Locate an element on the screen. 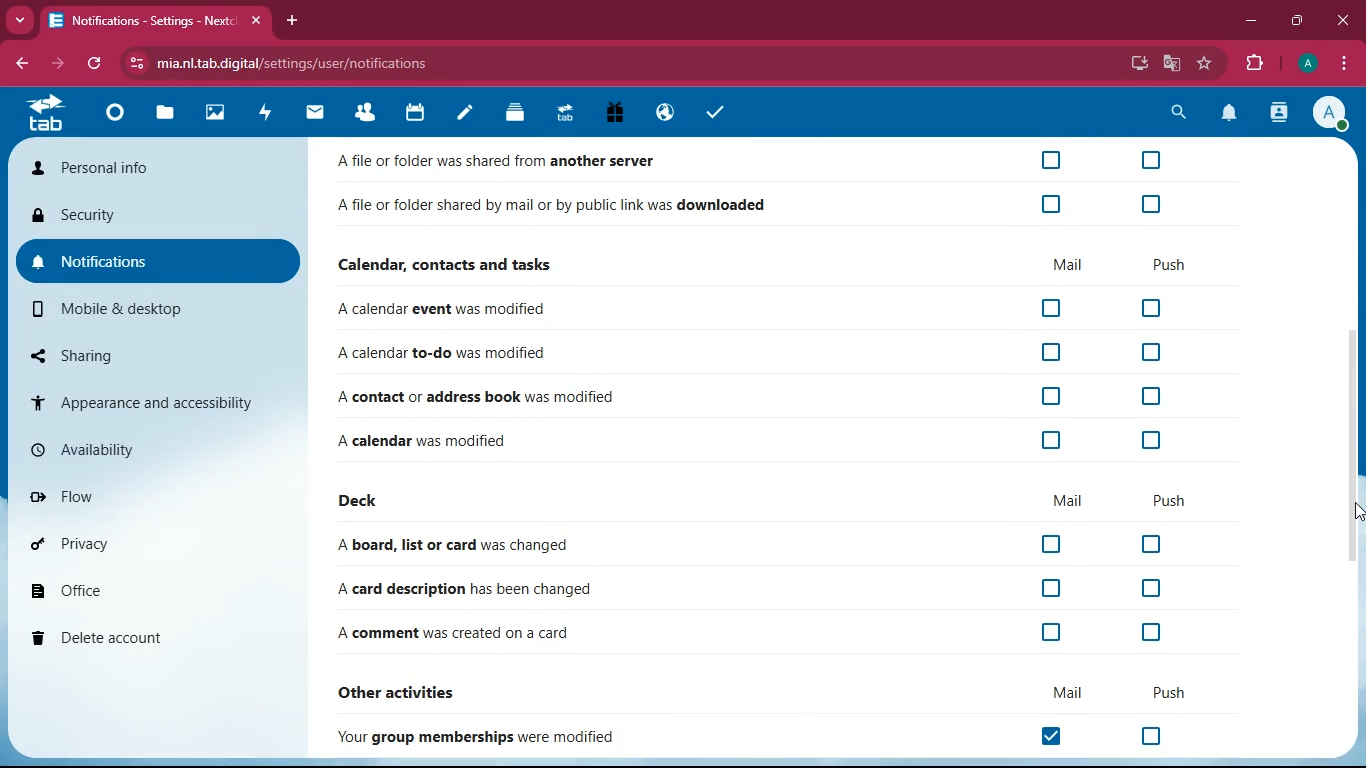 Image resolution: width=1366 pixels, height=768 pixels. View site information is located at coordinates (133, 64).